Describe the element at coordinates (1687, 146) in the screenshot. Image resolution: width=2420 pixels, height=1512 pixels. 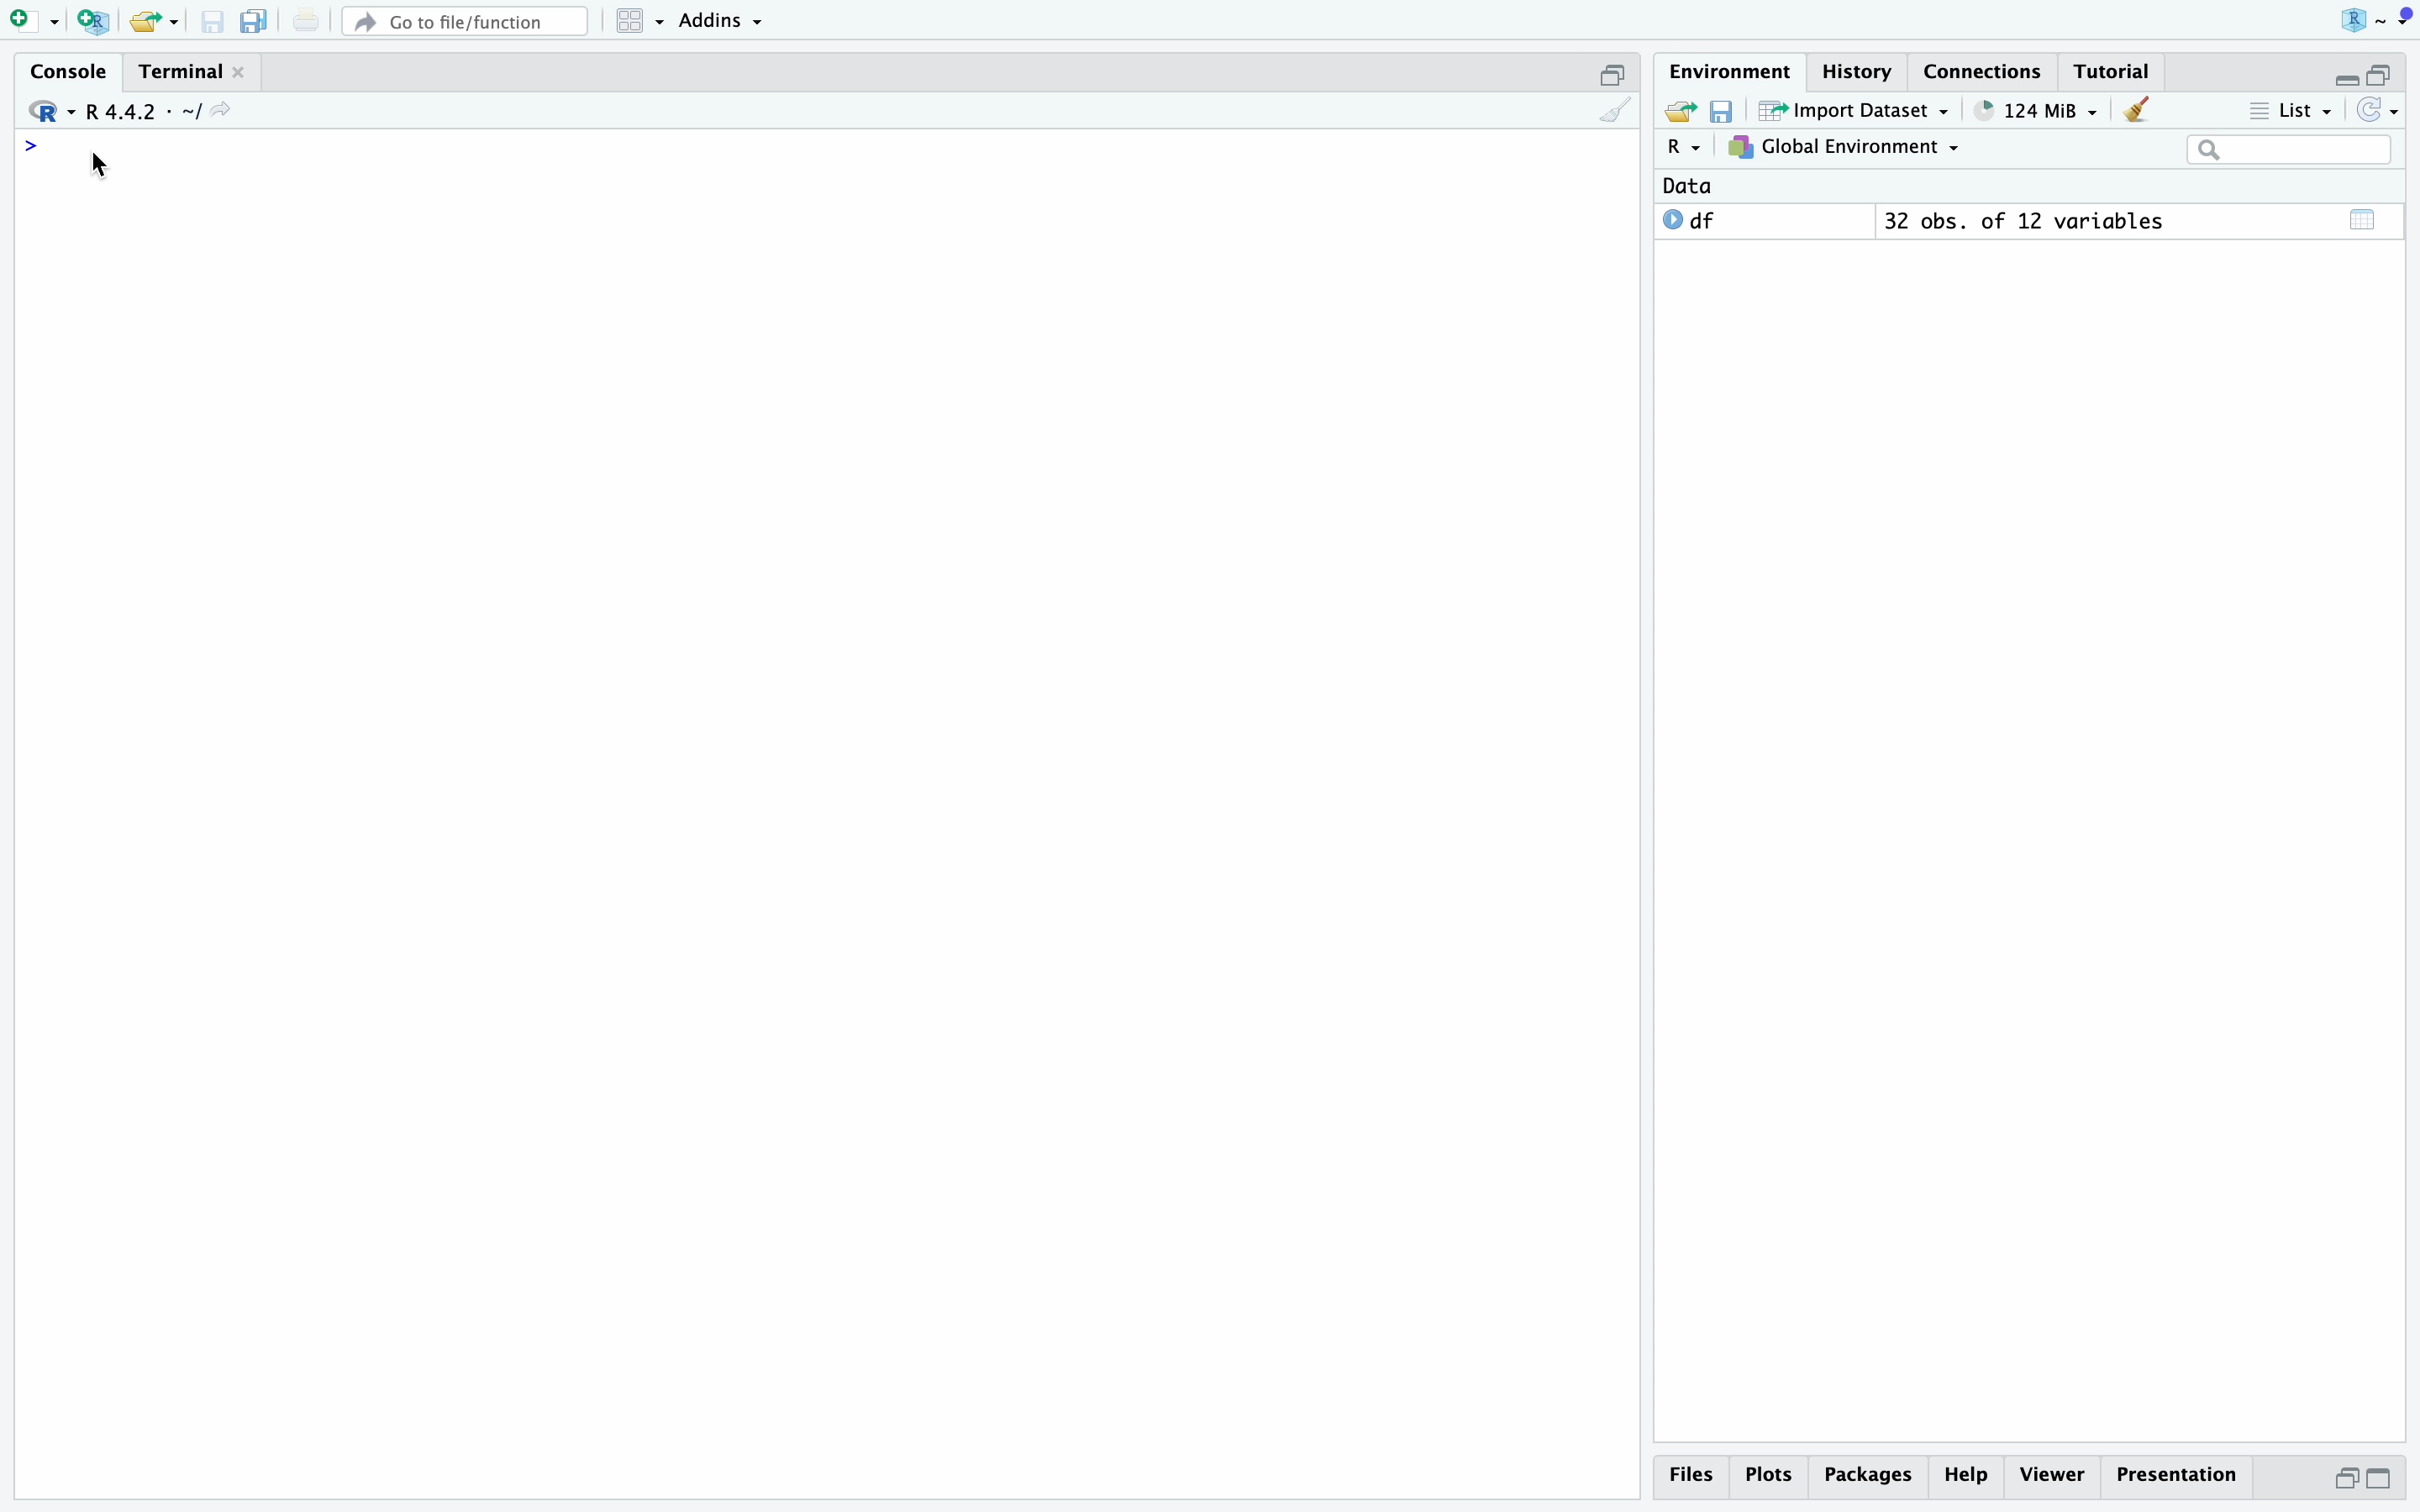
I see `R` at that location.